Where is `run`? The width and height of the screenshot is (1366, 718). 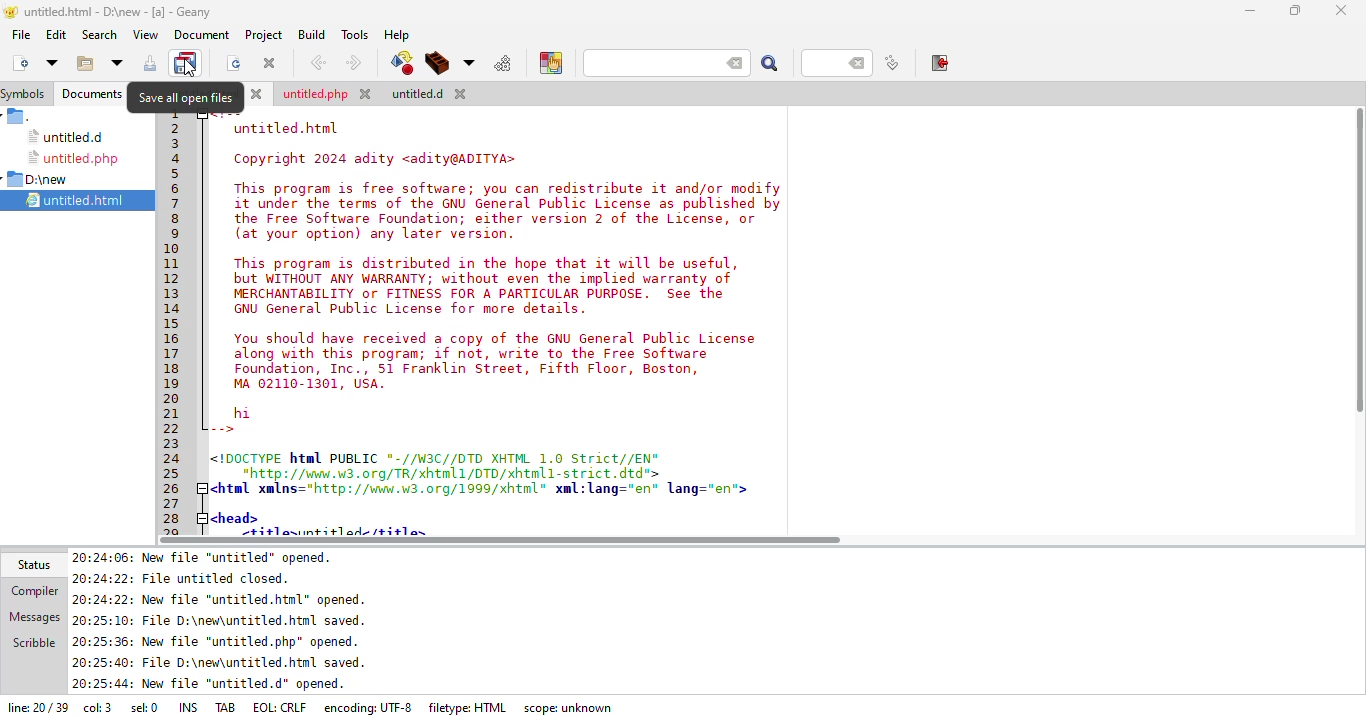
run is located at coordinates (503, 63).